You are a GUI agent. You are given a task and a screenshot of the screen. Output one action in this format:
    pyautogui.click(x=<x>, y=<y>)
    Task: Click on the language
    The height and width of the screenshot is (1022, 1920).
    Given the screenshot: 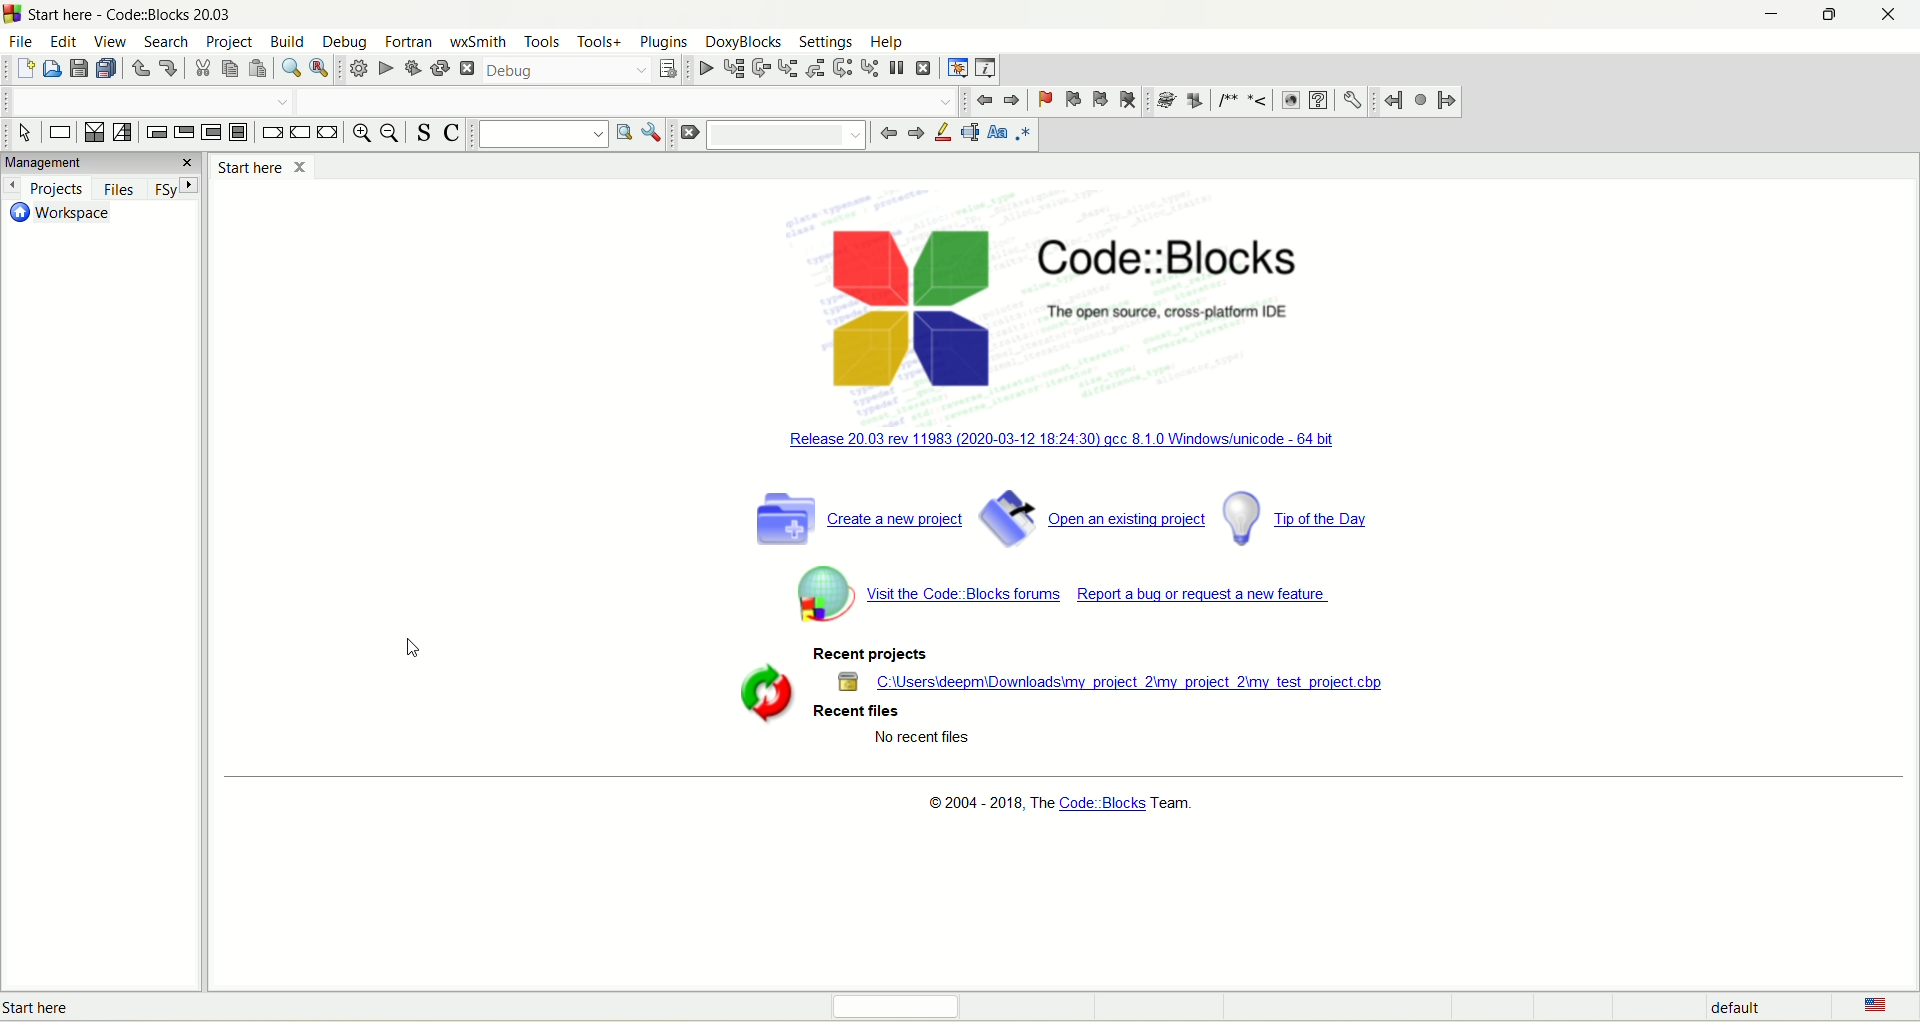 What is the action you would take?
    pyautogui.click(x=1870, y=1007)
    